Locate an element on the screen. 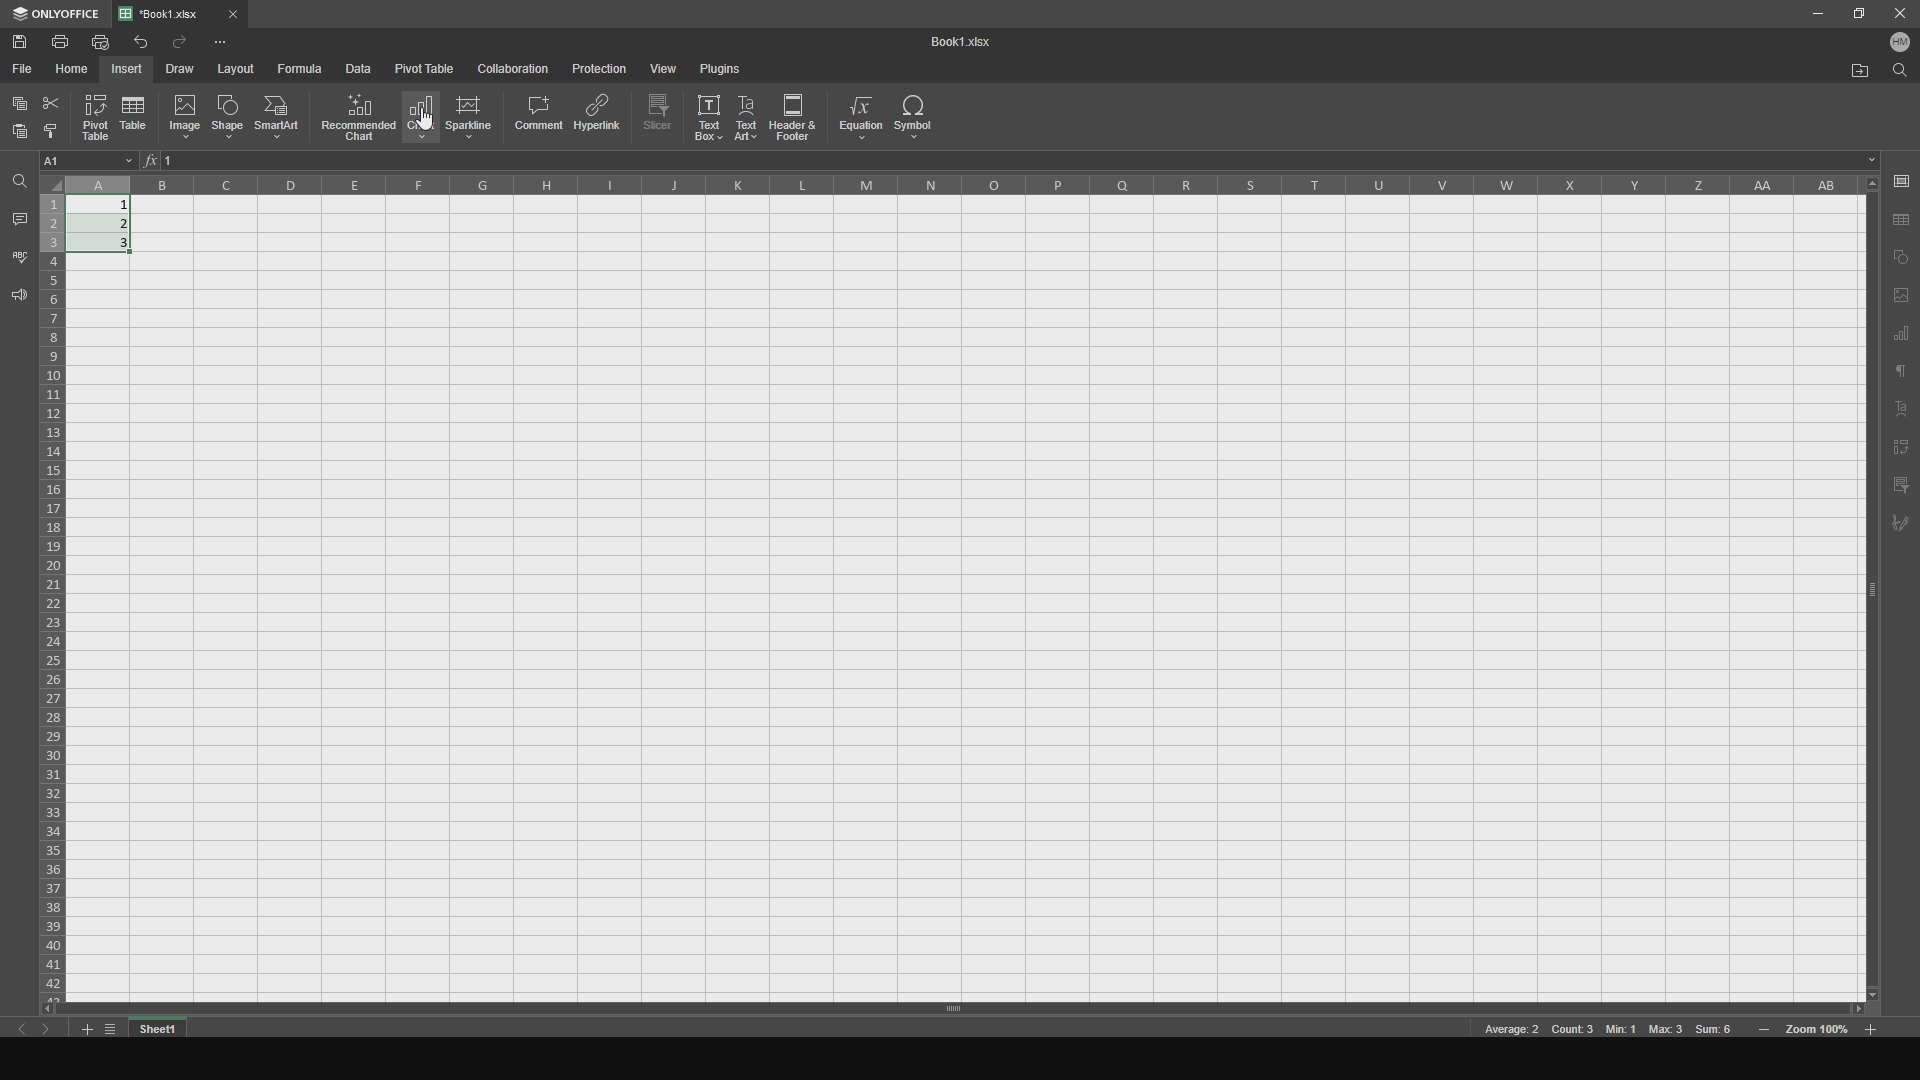 This screenshot has width=1920, height=1080. protection is located at coordinates (598, 68).